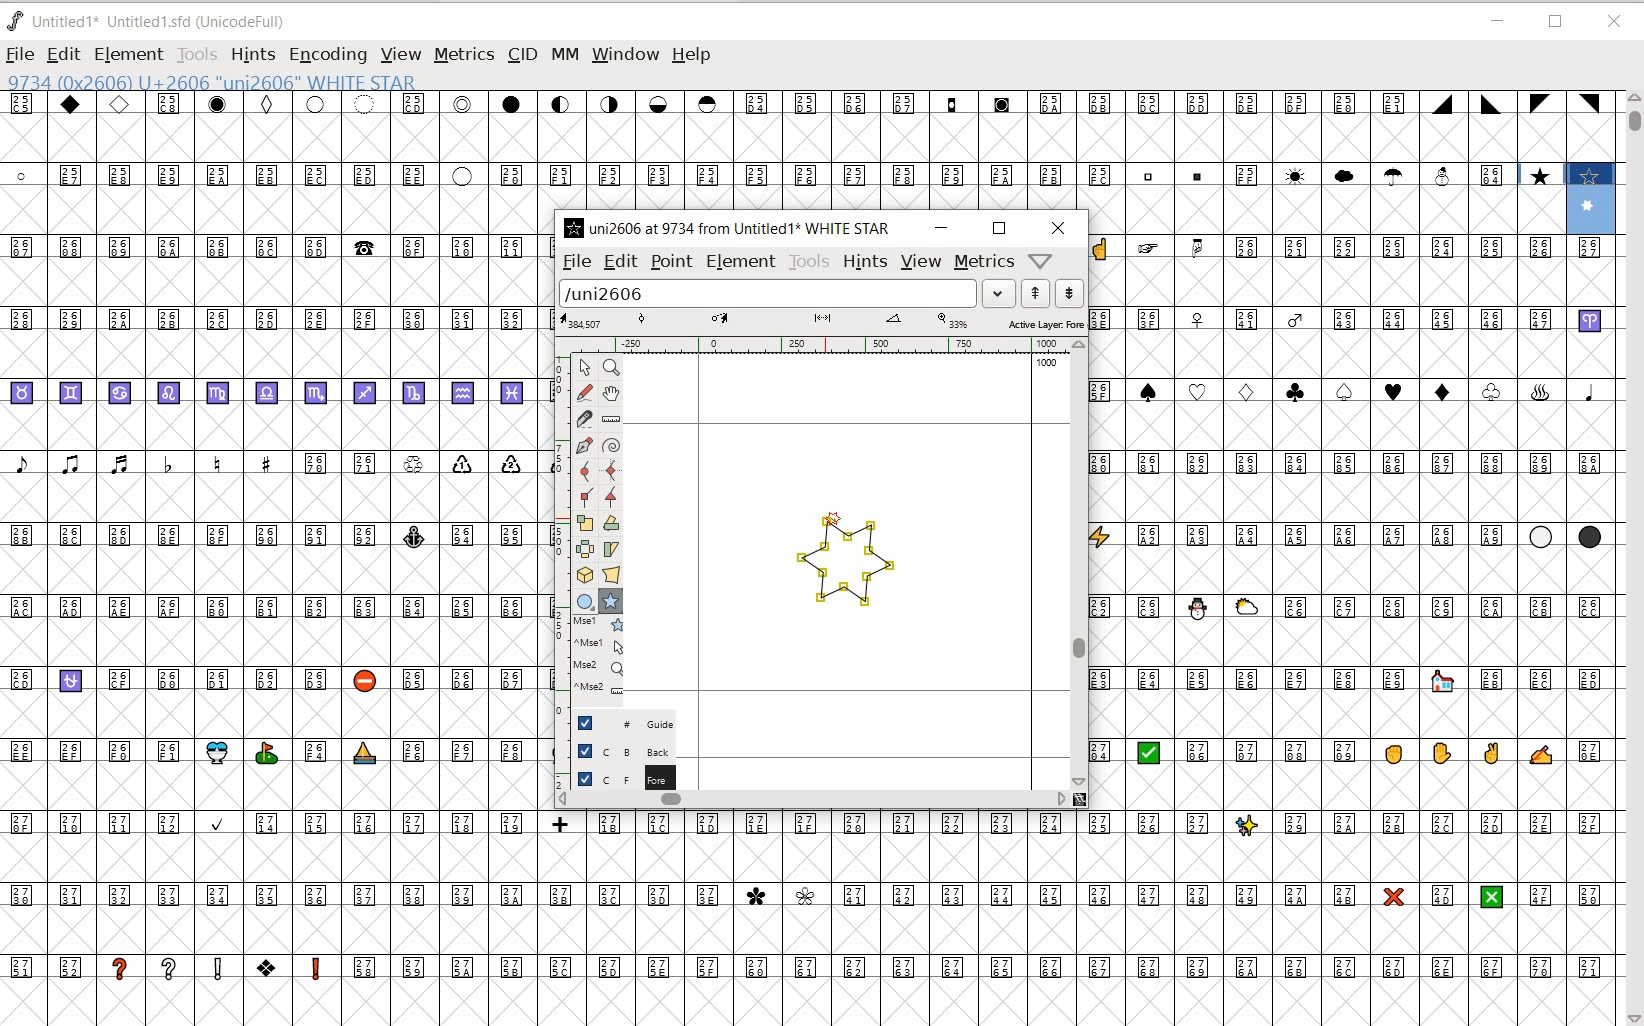 The height and width of the screenshot is (1026, 1644). What do you see at coordinates (584, 393) in the screenshot?
I see `DRAW A FREEHAND` at bounding box center [584, 393].